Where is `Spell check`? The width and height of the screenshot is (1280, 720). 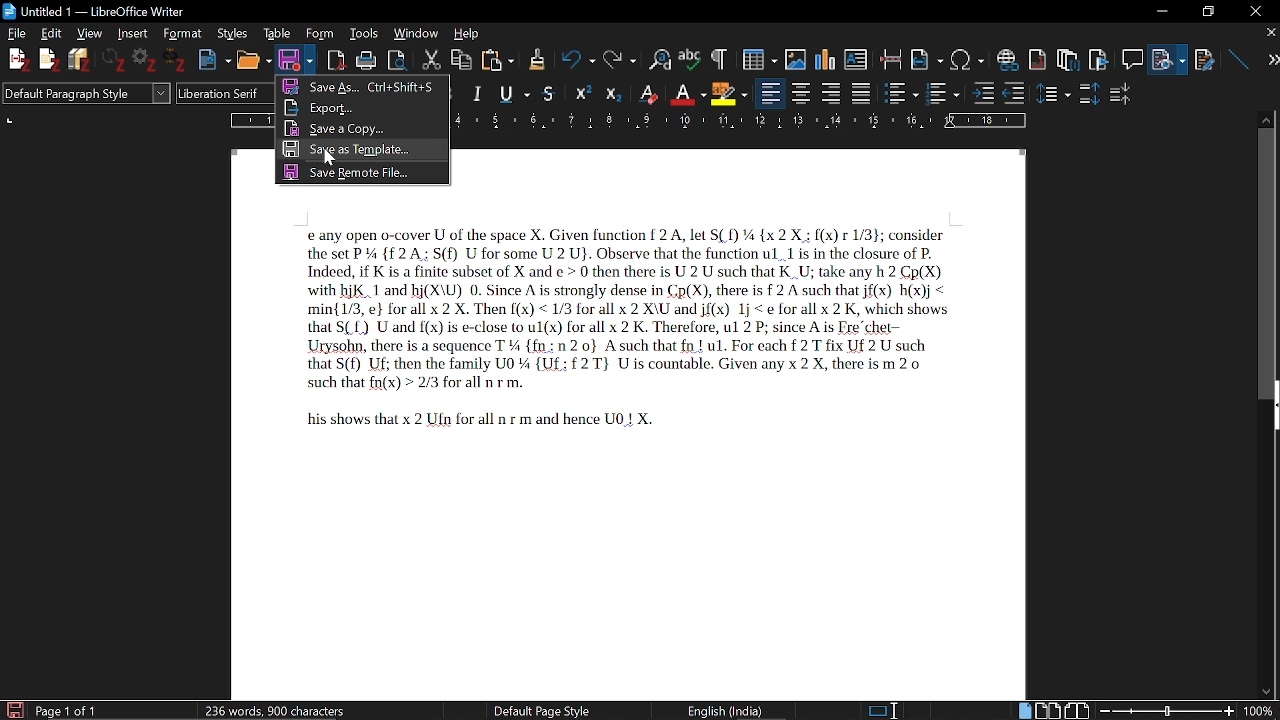 Spell check is located at coordinates (690, 57).